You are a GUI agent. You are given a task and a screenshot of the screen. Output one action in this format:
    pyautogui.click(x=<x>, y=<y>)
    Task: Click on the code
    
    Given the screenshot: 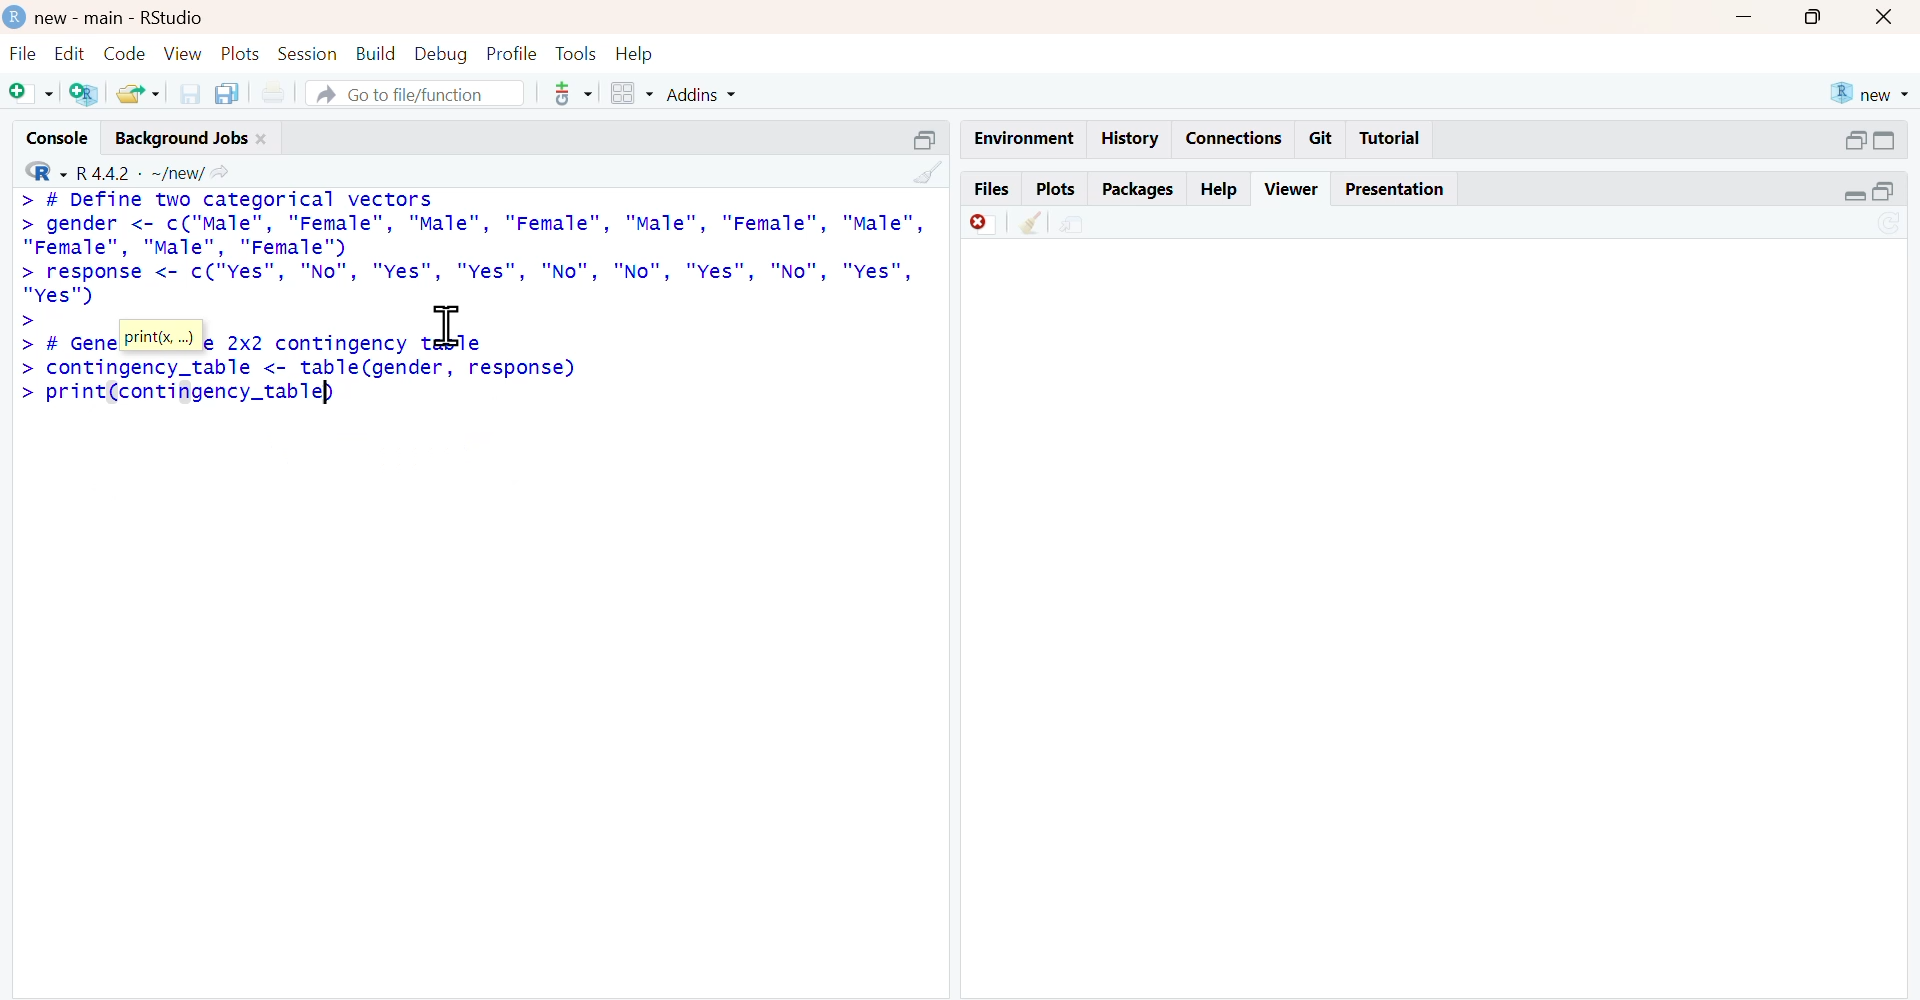 What is the action you would take?
    pyautogui.click(x=124, y=54)
    